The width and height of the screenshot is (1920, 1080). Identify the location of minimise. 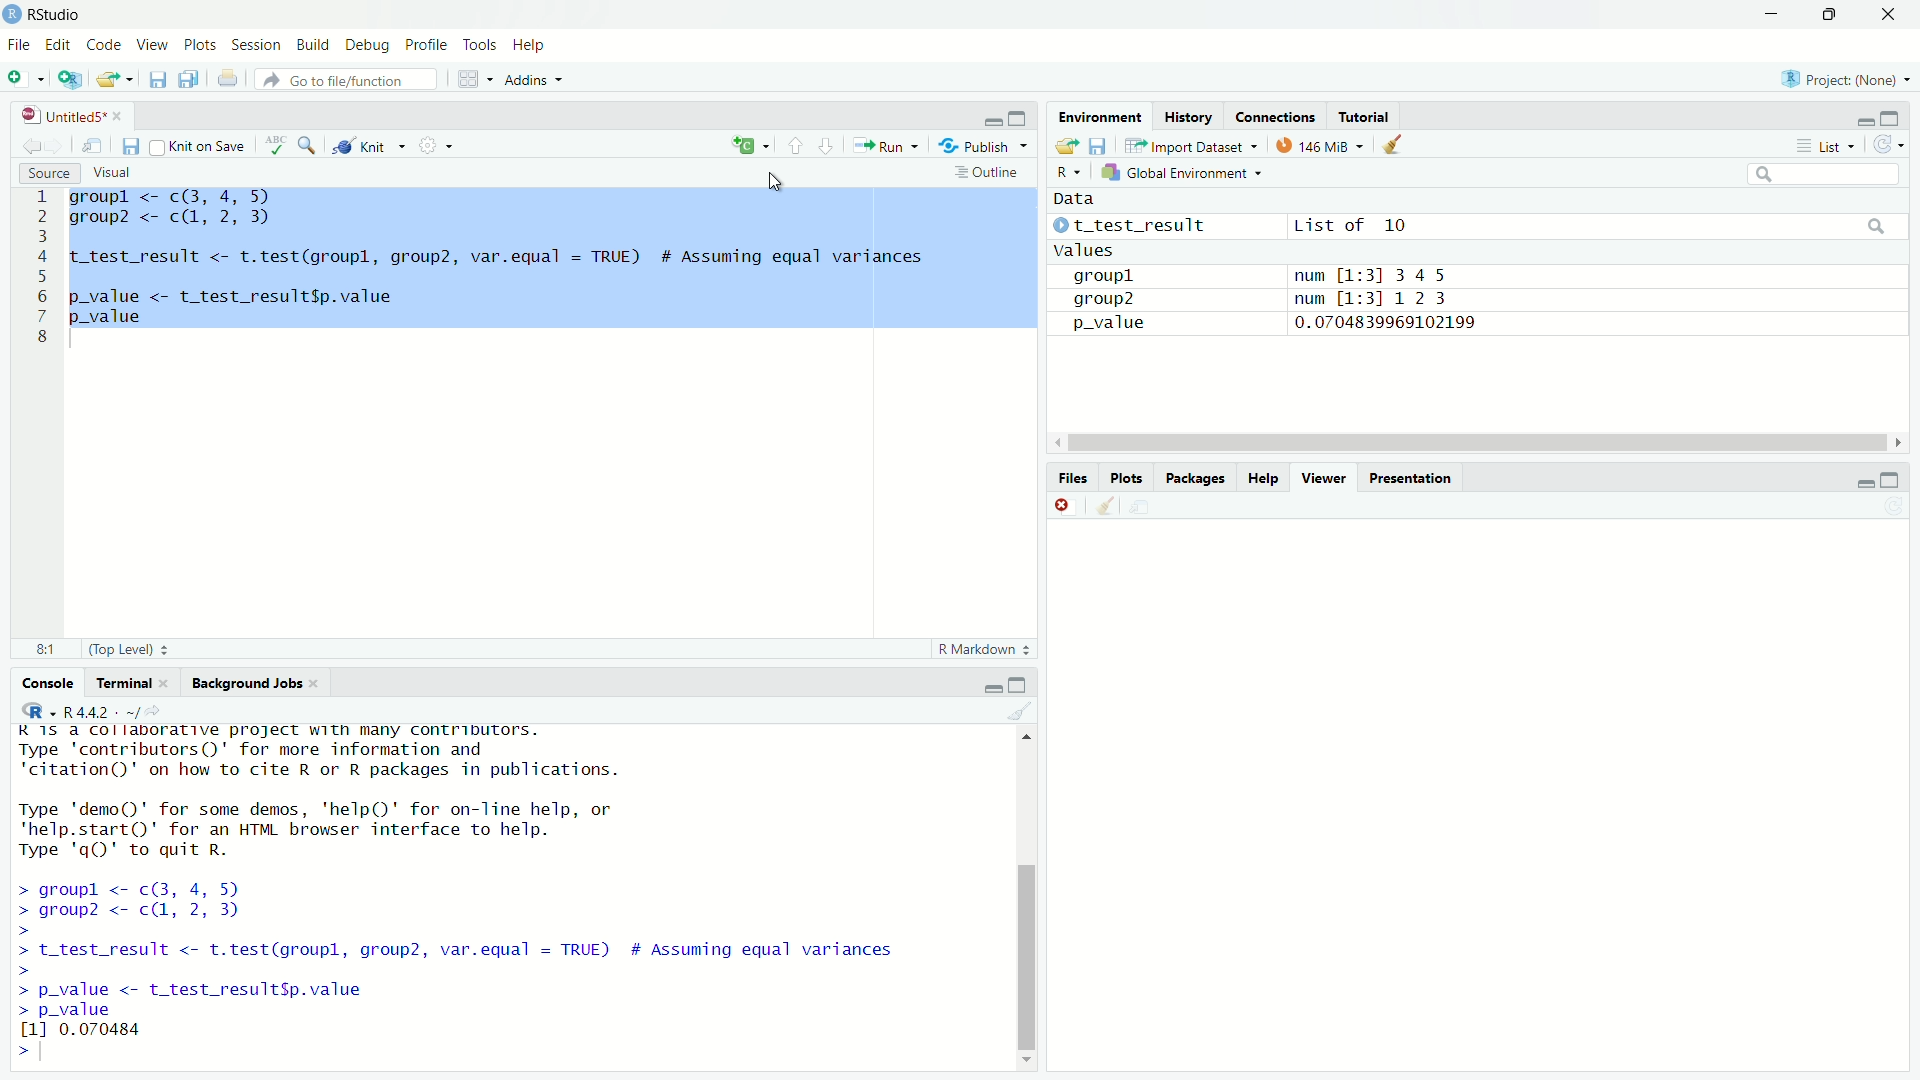
(993, 120).